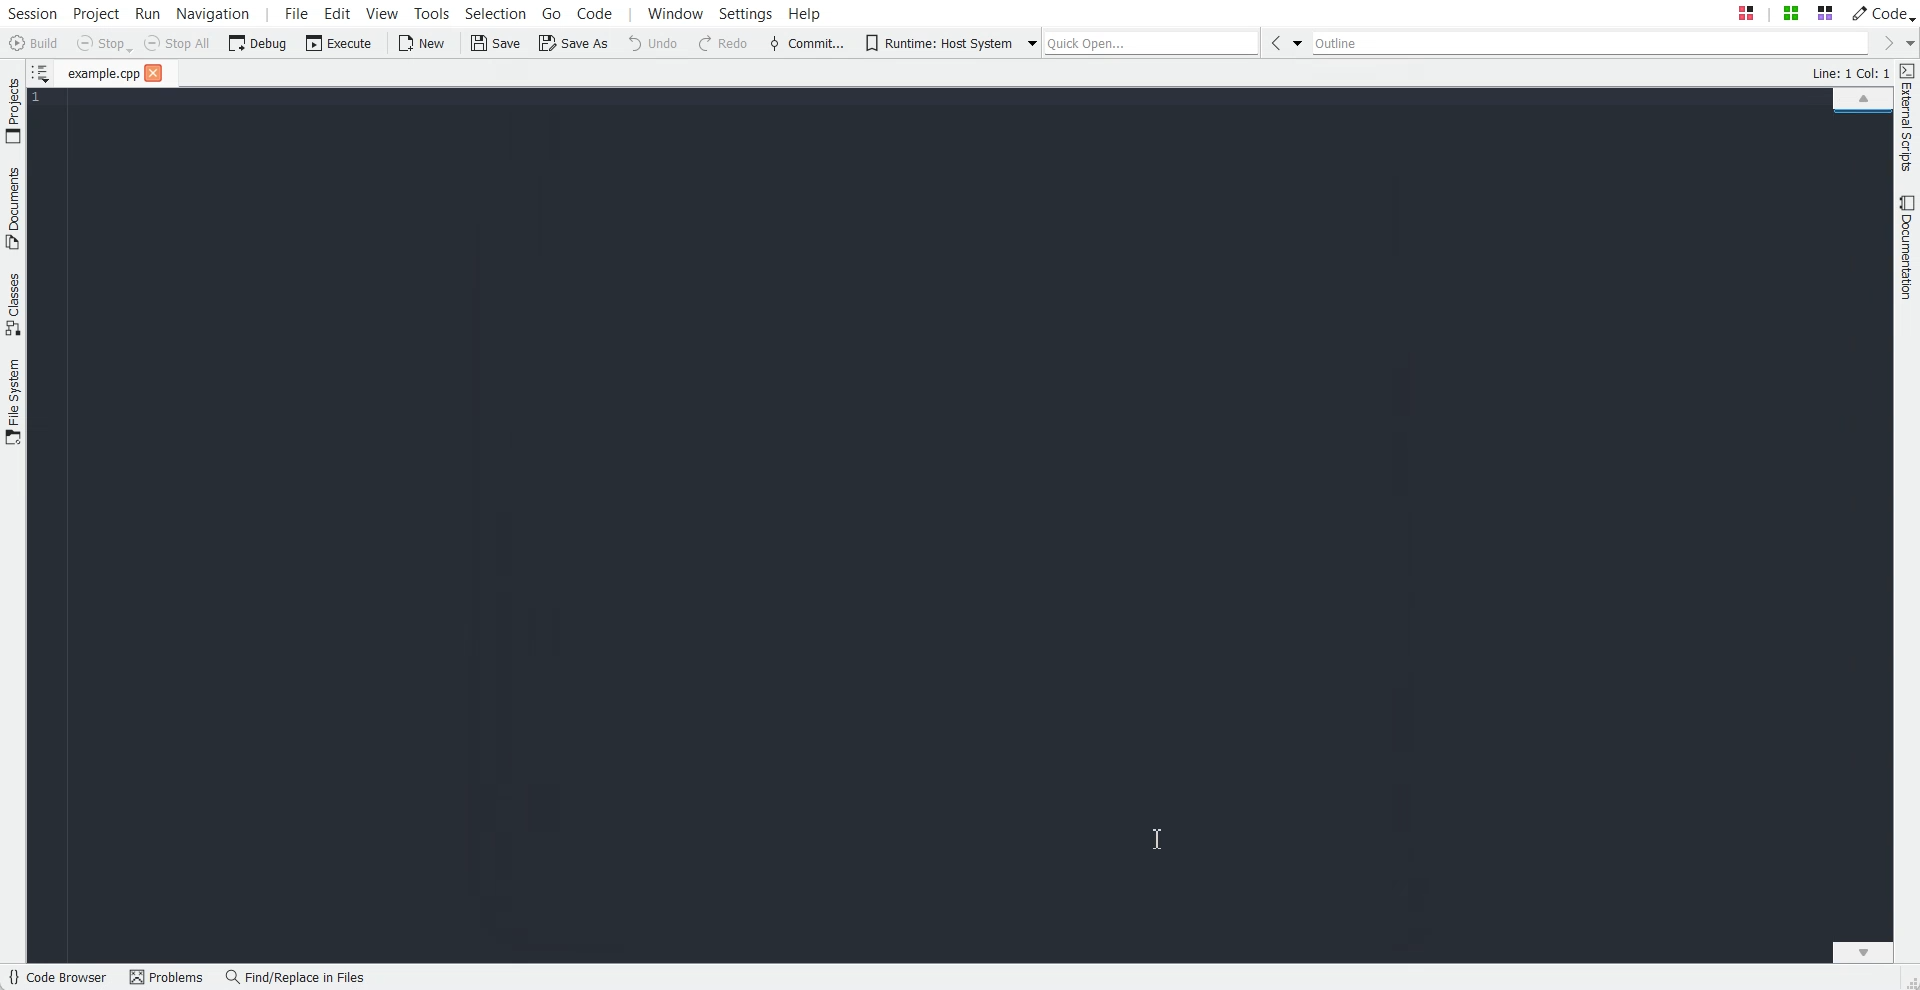 Image resolution: width=1920 pixels, height=990 pixels. Describe the element at coordinates (42, 71) in the screenshot. I see `Show sorted list` at that location.